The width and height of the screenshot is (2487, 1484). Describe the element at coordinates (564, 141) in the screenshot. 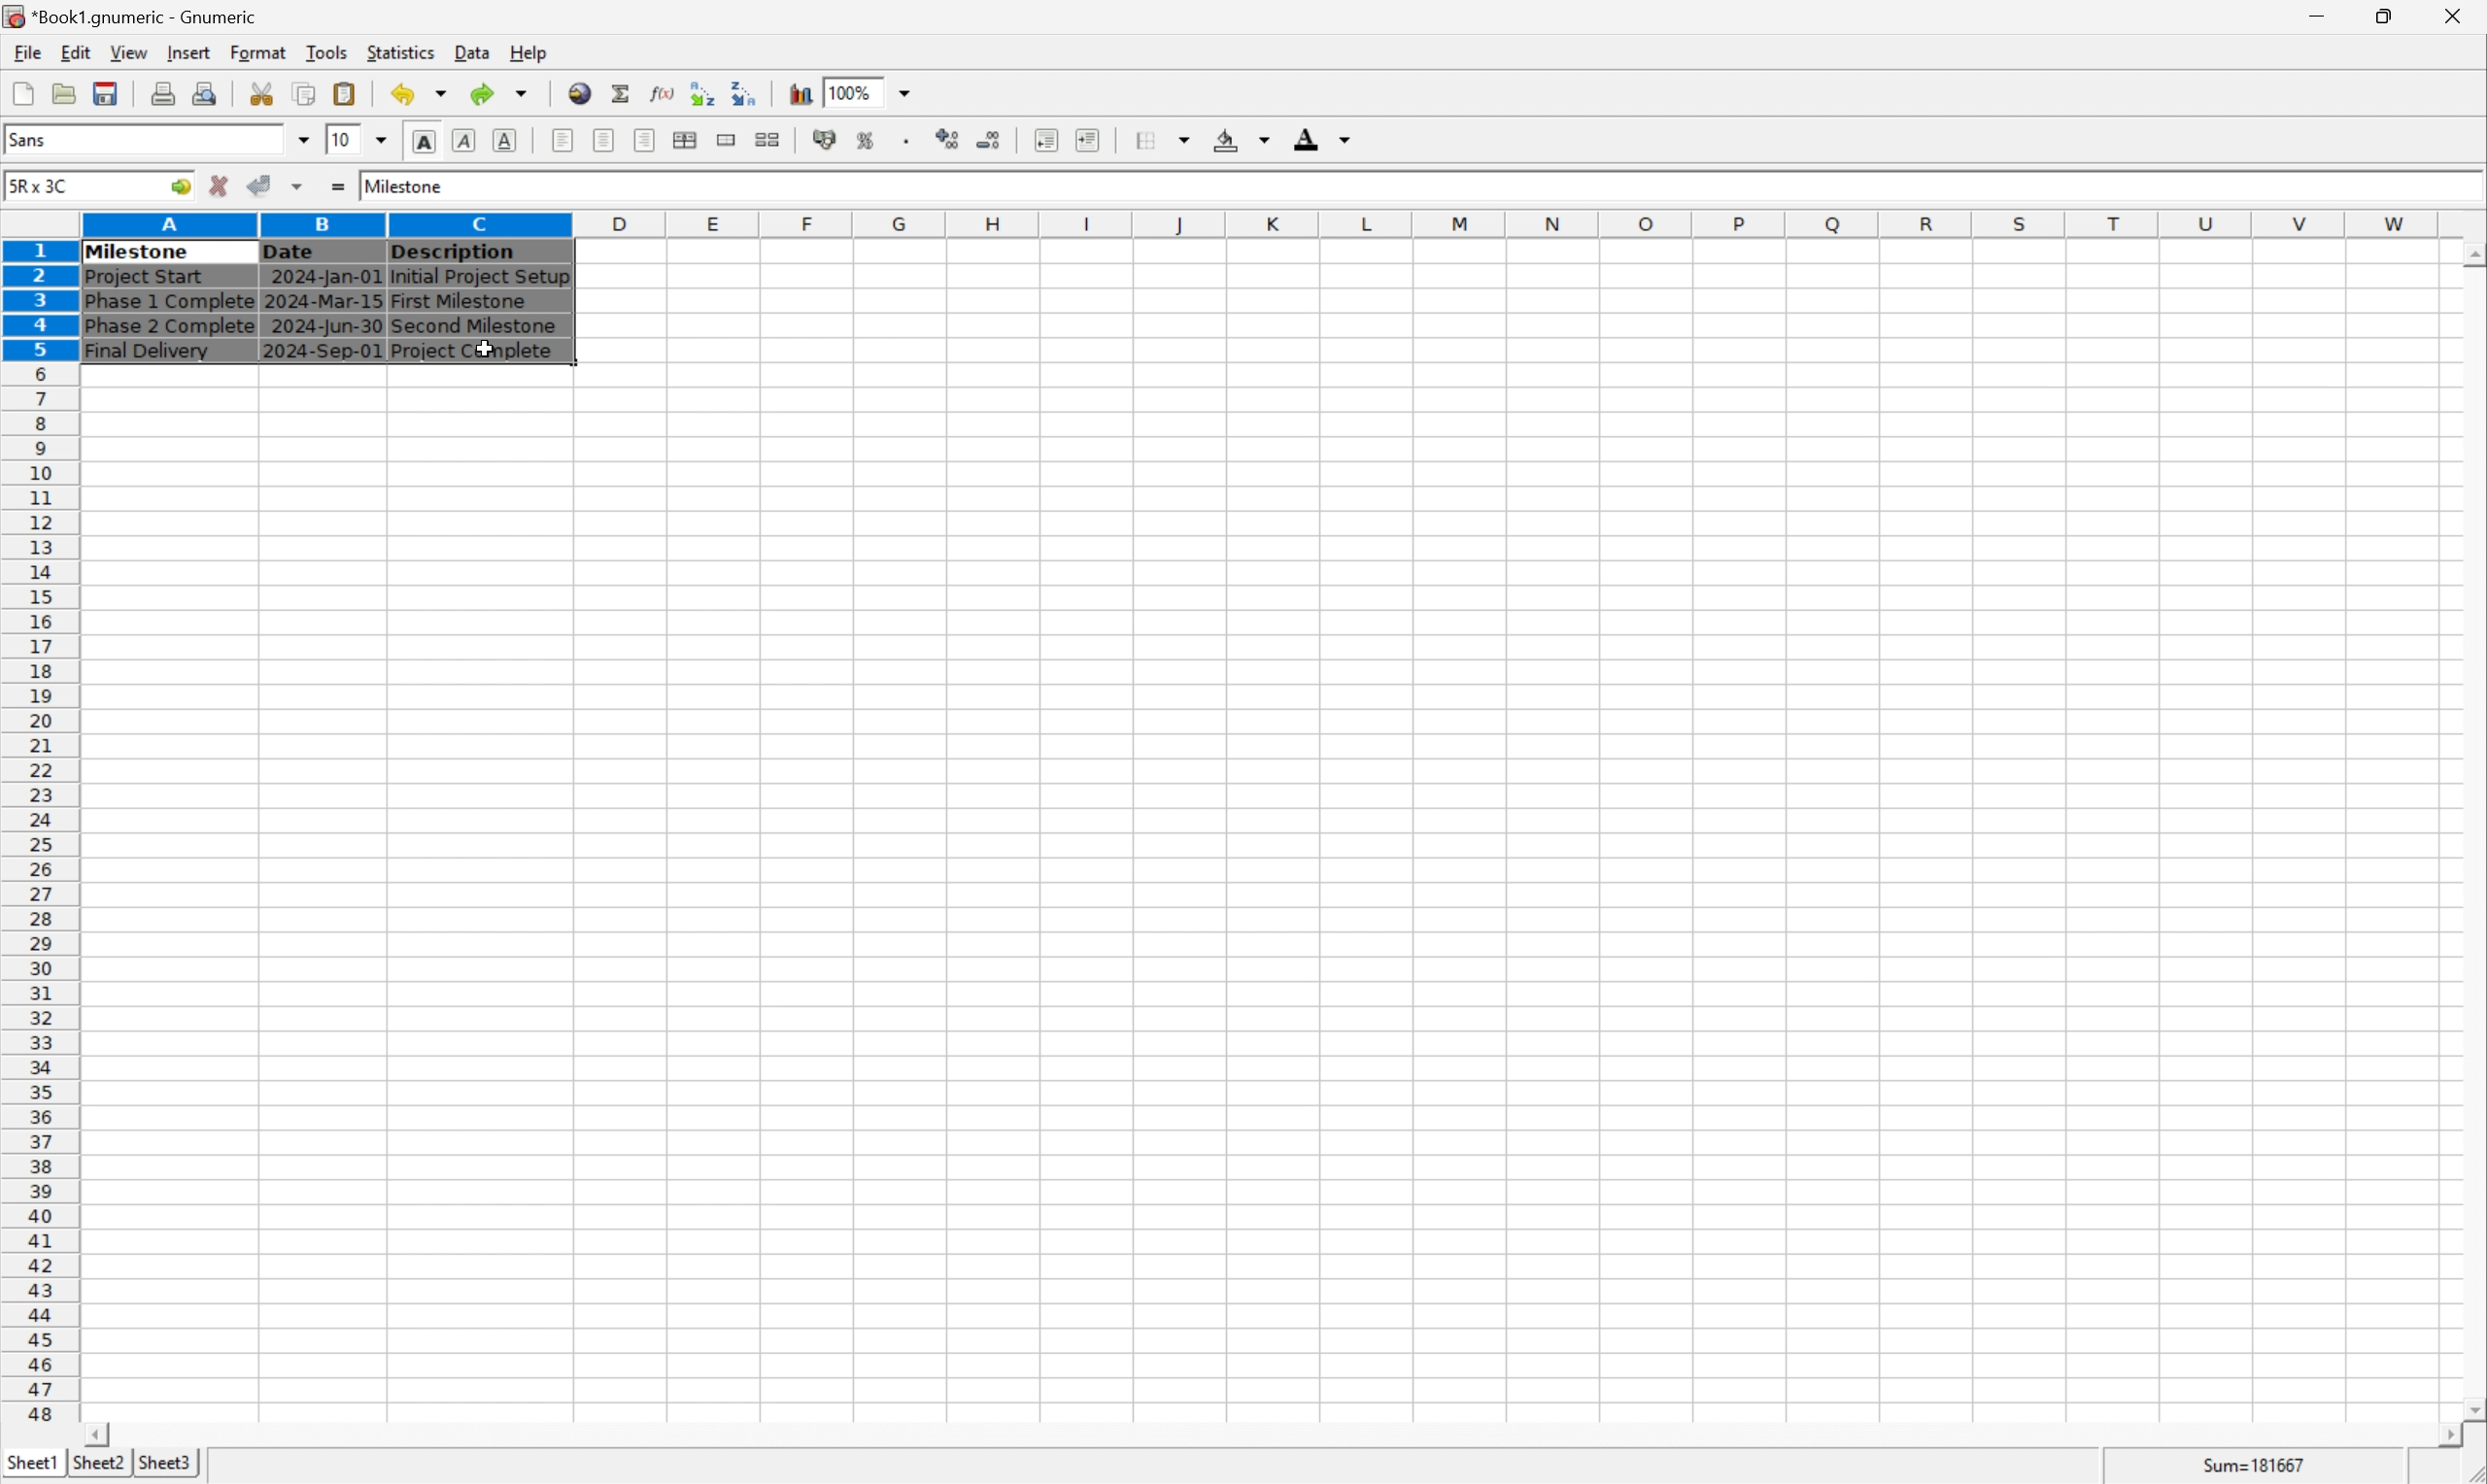

I see `align left` at that location.